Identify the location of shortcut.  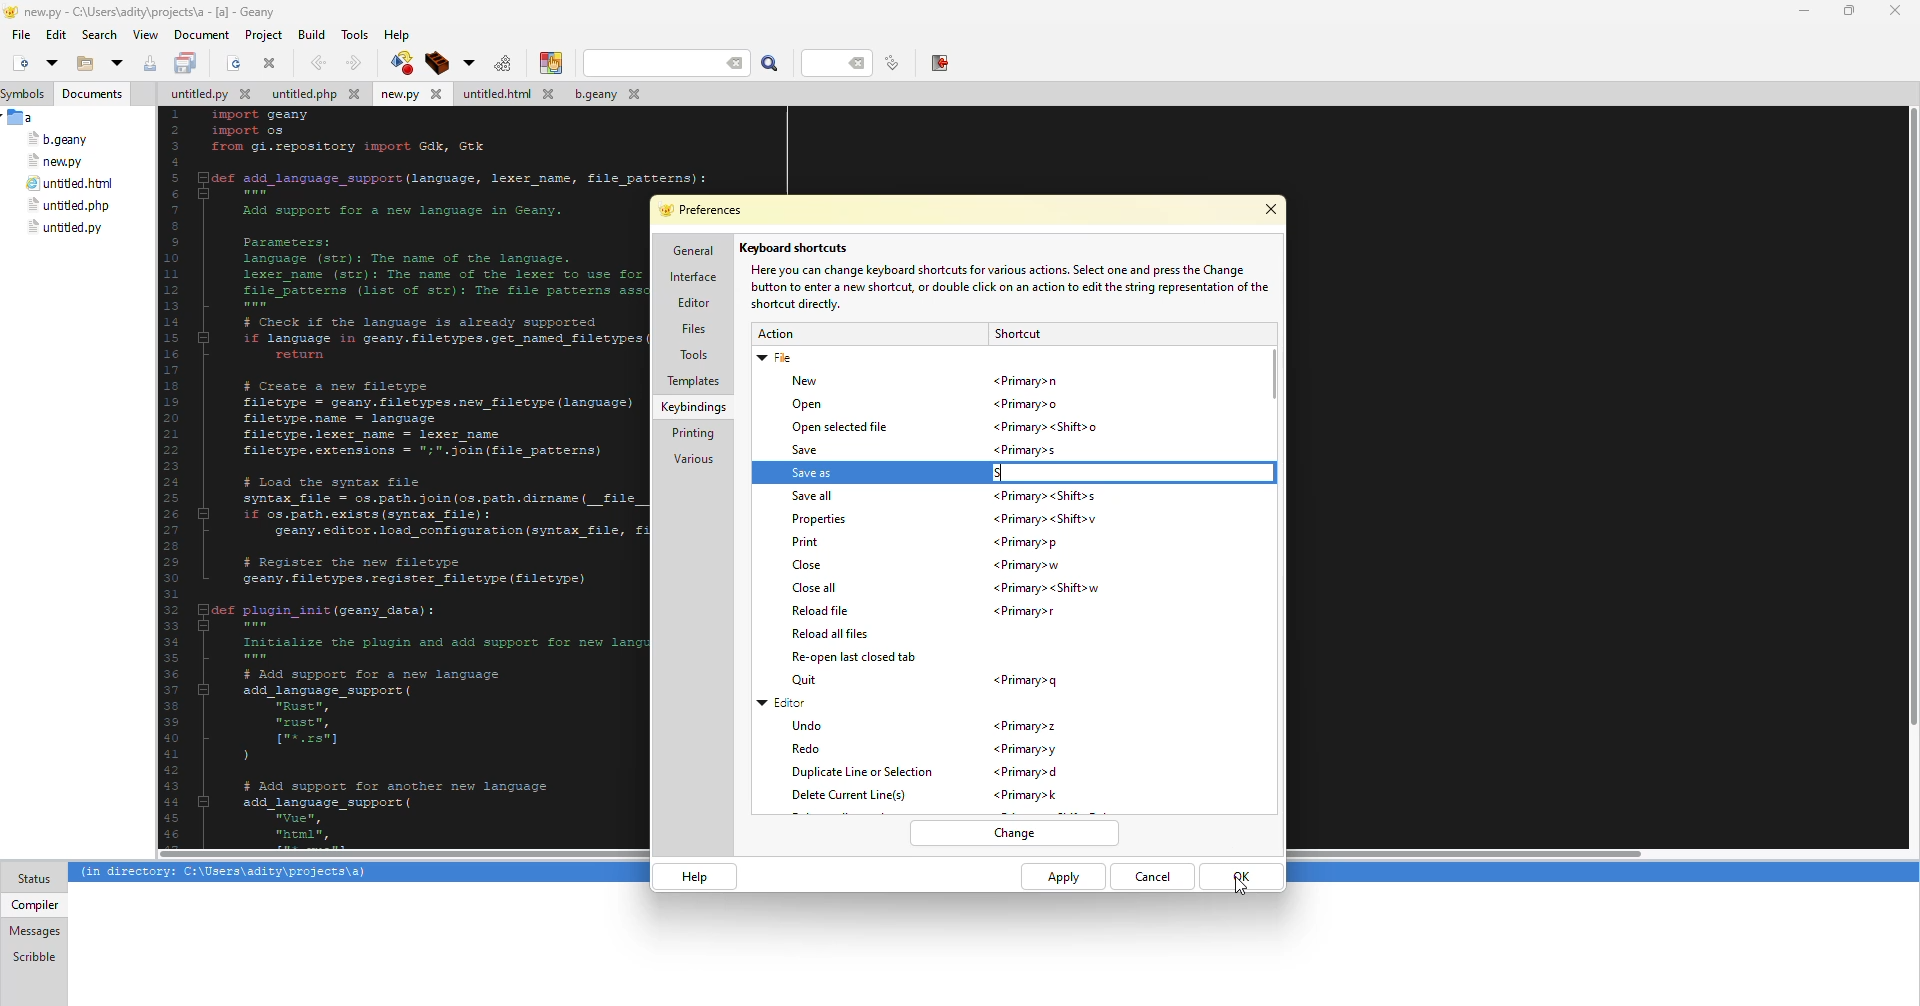
(1022, 772).